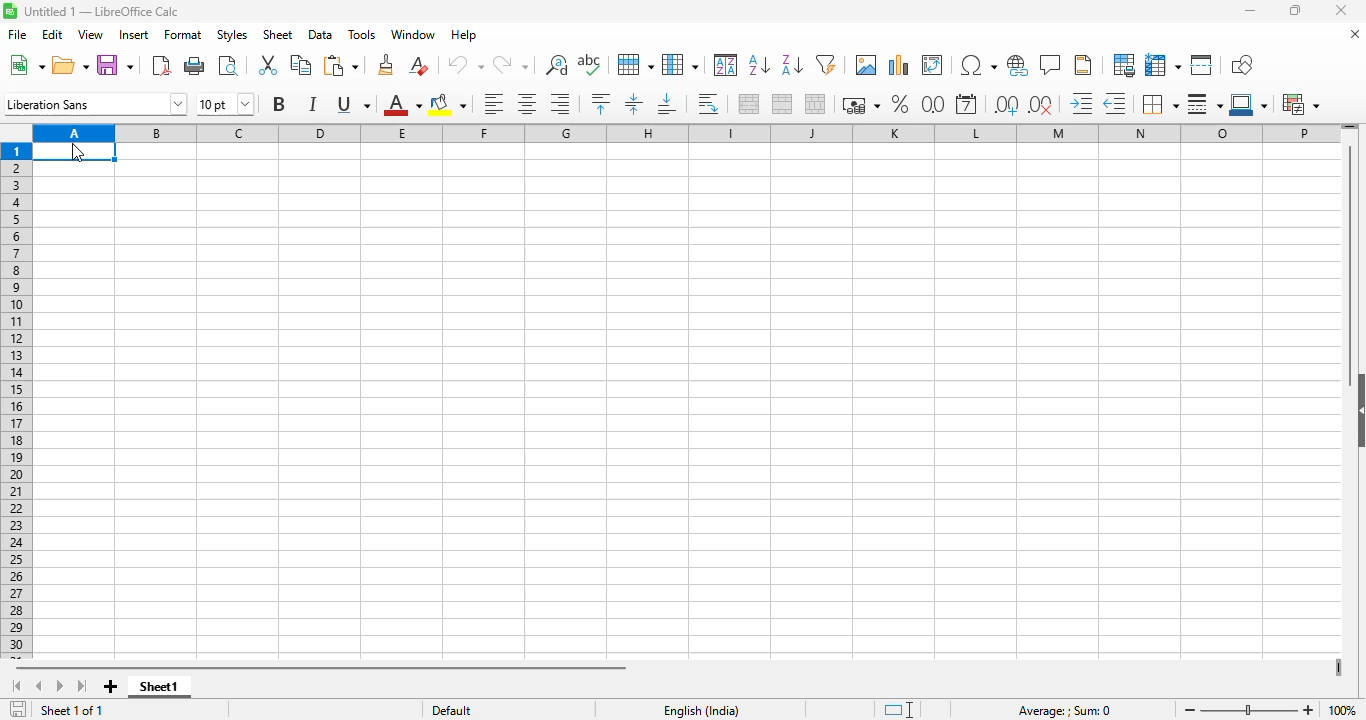 The height and width of the screenshot is (720, 1366). I want to click on scroll to first page, so click(15, 686).